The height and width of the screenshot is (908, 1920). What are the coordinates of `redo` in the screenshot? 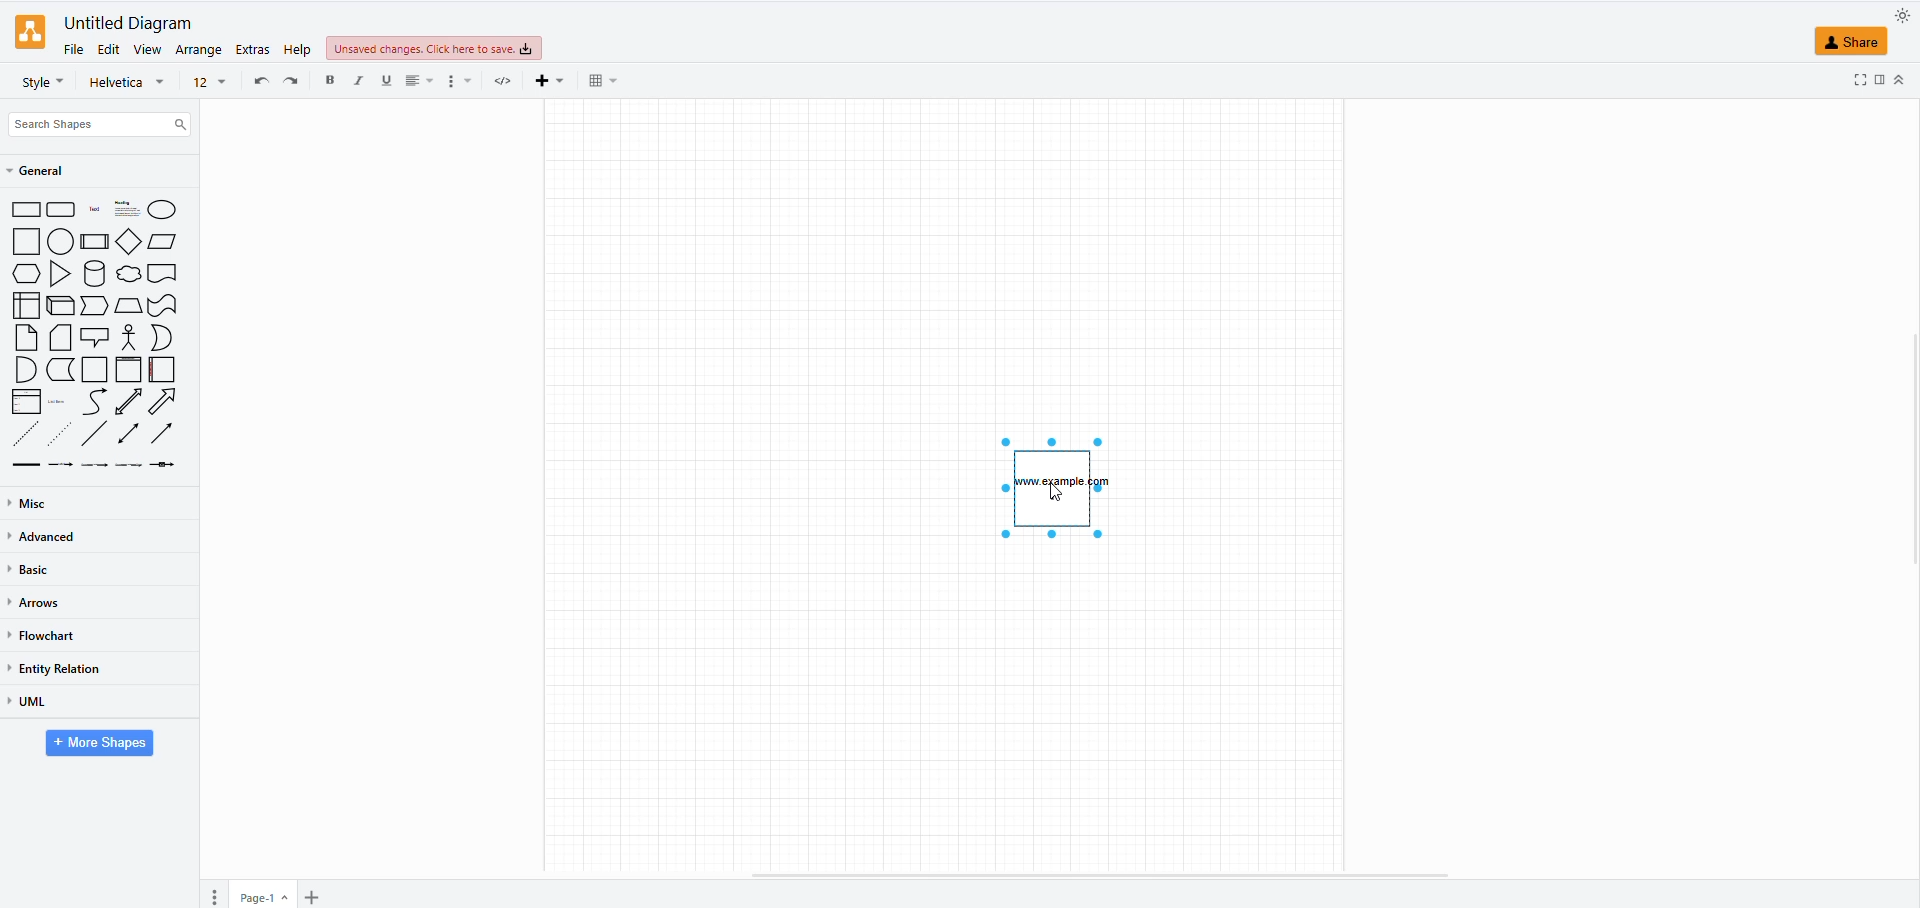 It's located at (296, 84).